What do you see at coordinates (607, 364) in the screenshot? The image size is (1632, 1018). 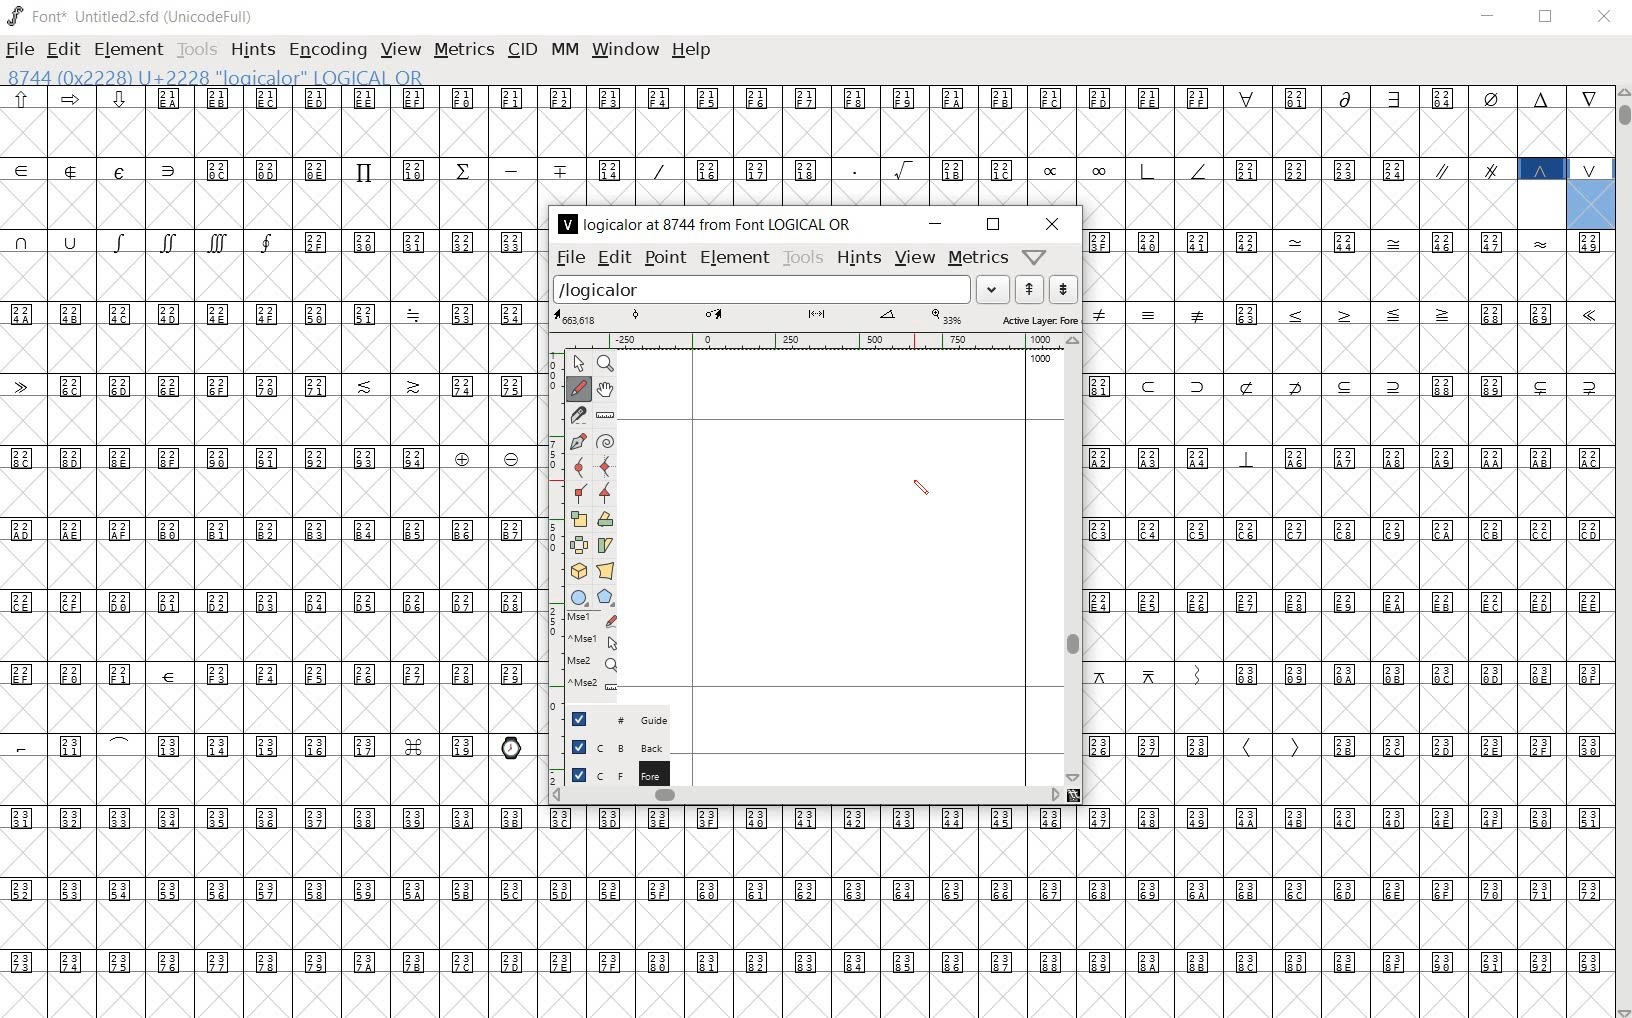 I see `MAGNIFY` at bounding box center [607, 364].